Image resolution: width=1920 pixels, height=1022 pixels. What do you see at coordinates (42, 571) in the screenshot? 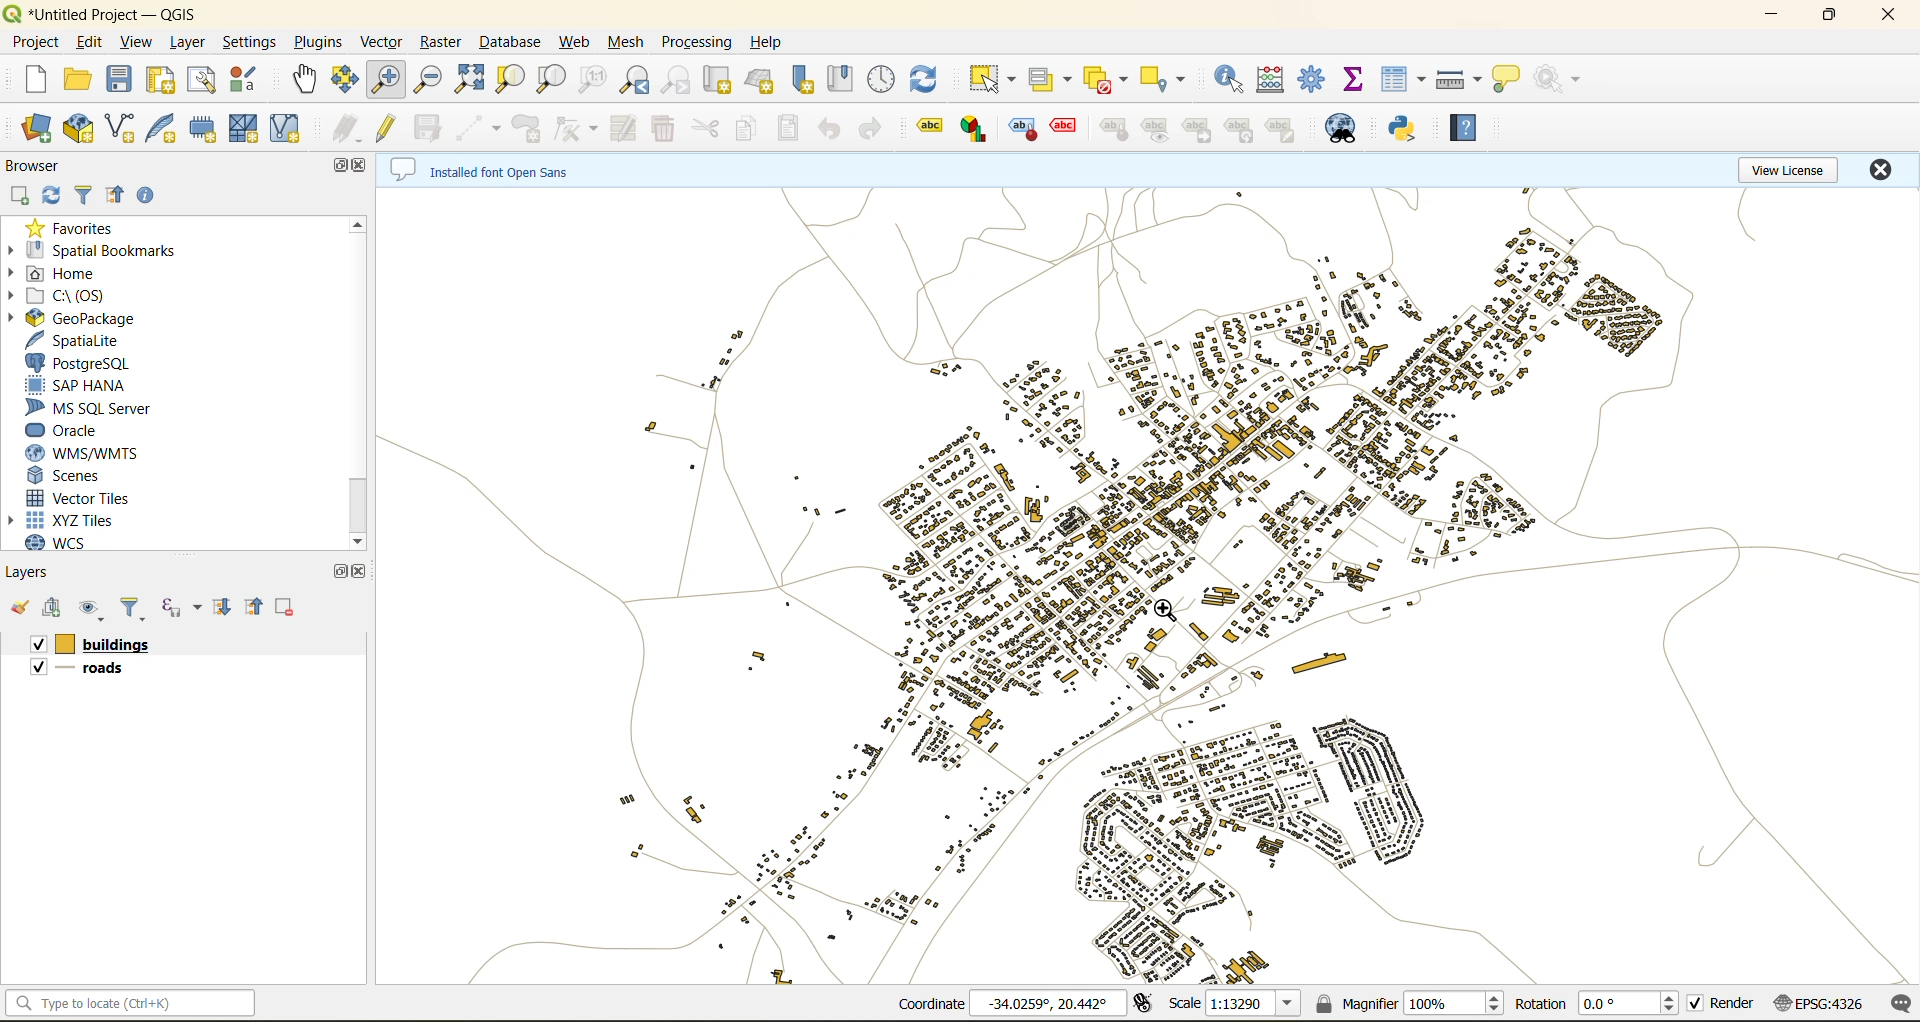
I see `layers` at bounding box center [42, 571].